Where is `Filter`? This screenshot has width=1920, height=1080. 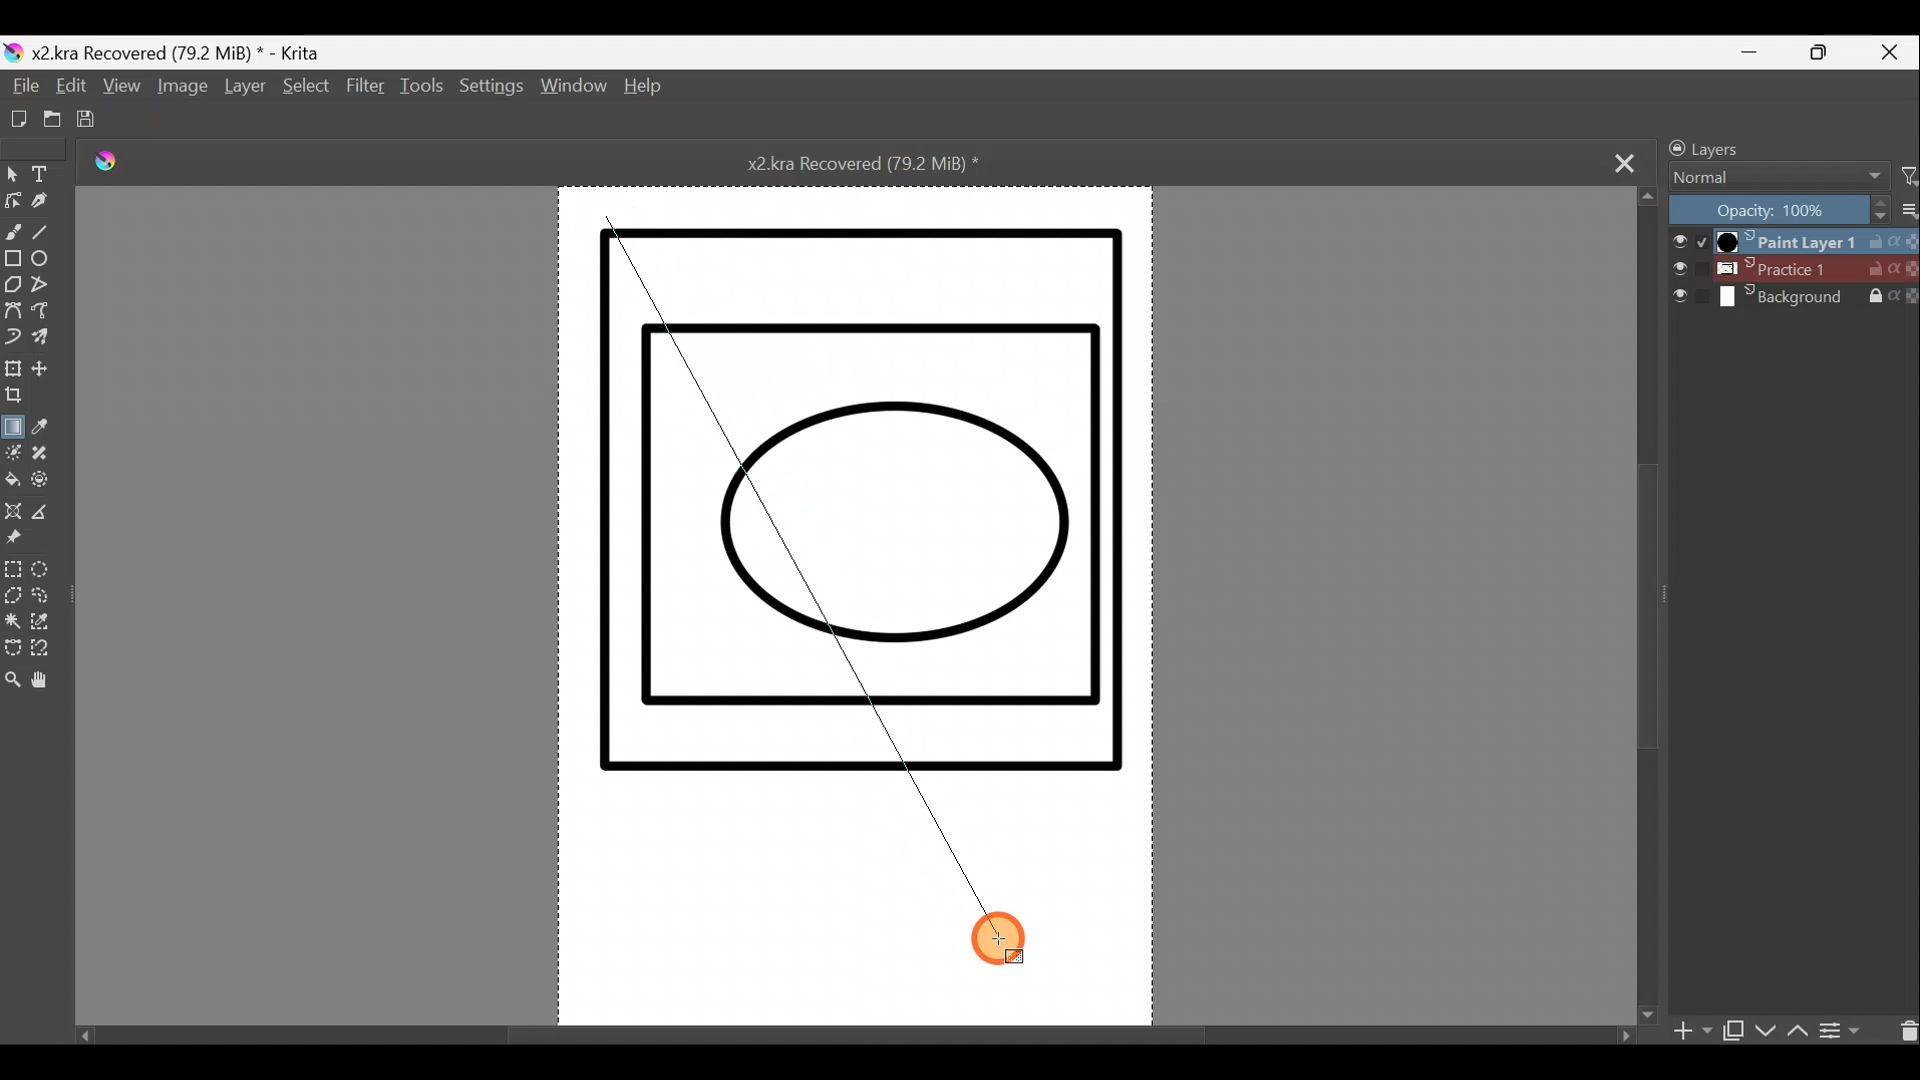 Filter is located at coordinates (1908, 177).